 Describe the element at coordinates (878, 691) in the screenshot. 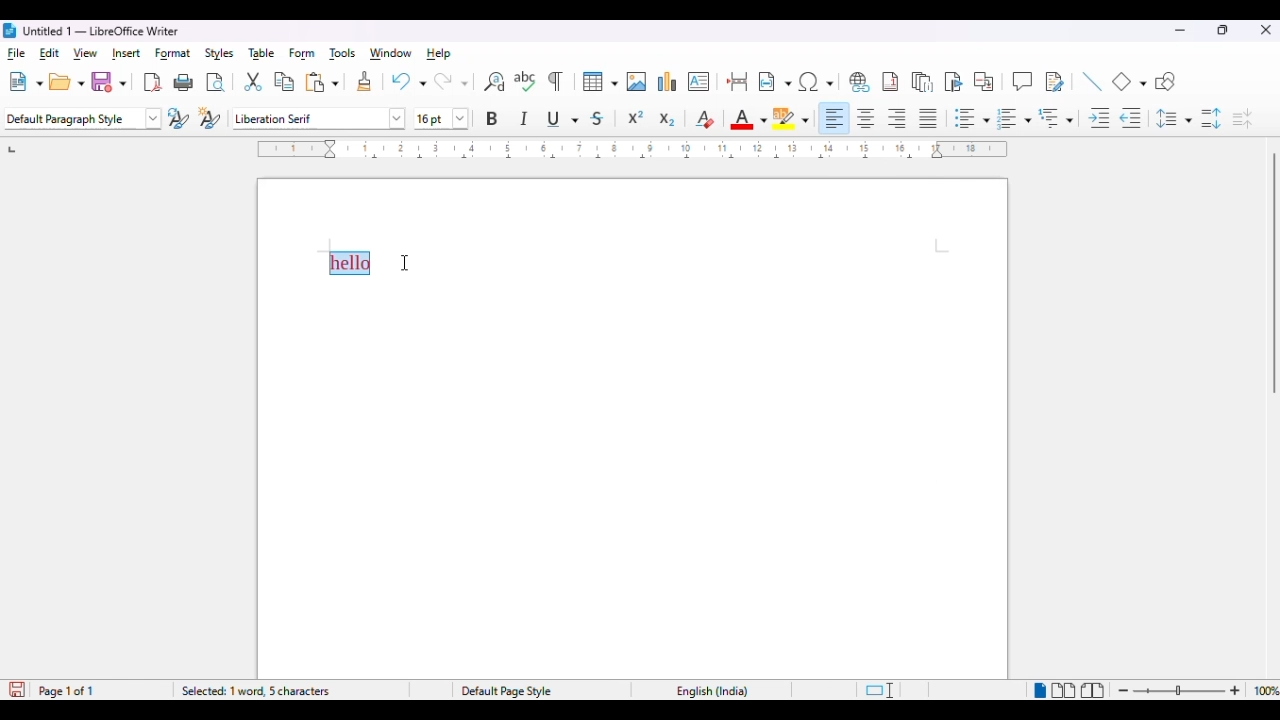

I see `standard selection` at that location.